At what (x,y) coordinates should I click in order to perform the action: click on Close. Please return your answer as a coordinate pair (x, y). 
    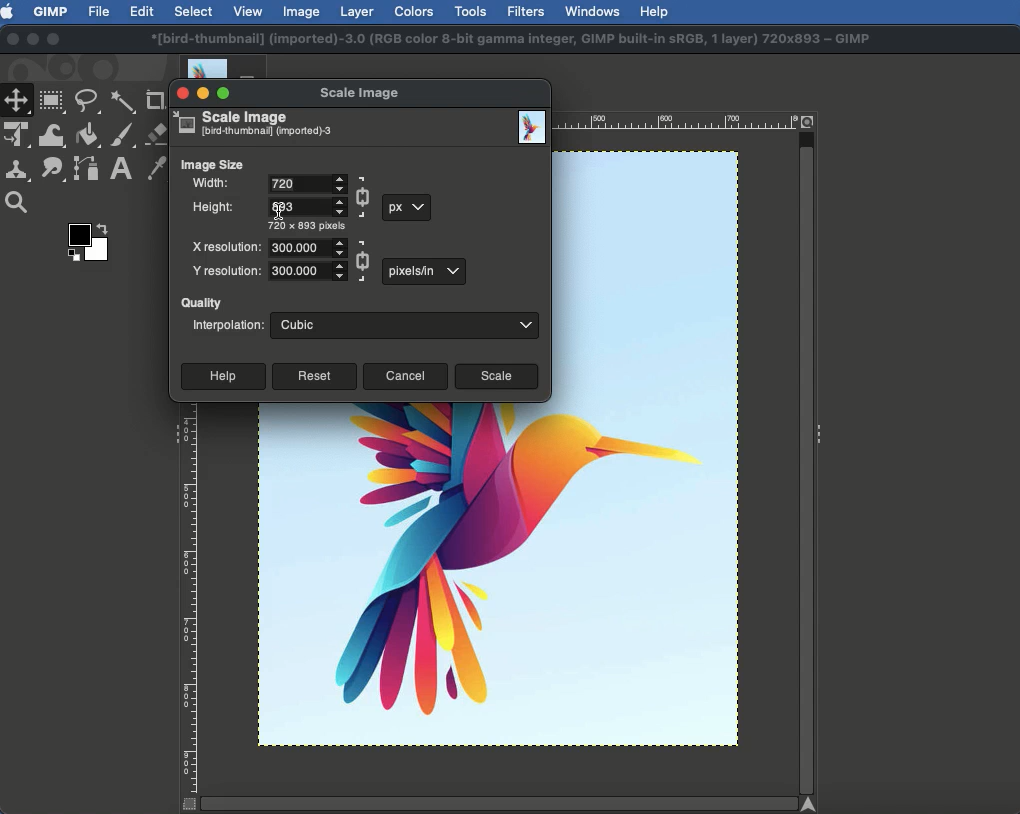
    Looking at the image, I should click on (11, 40).